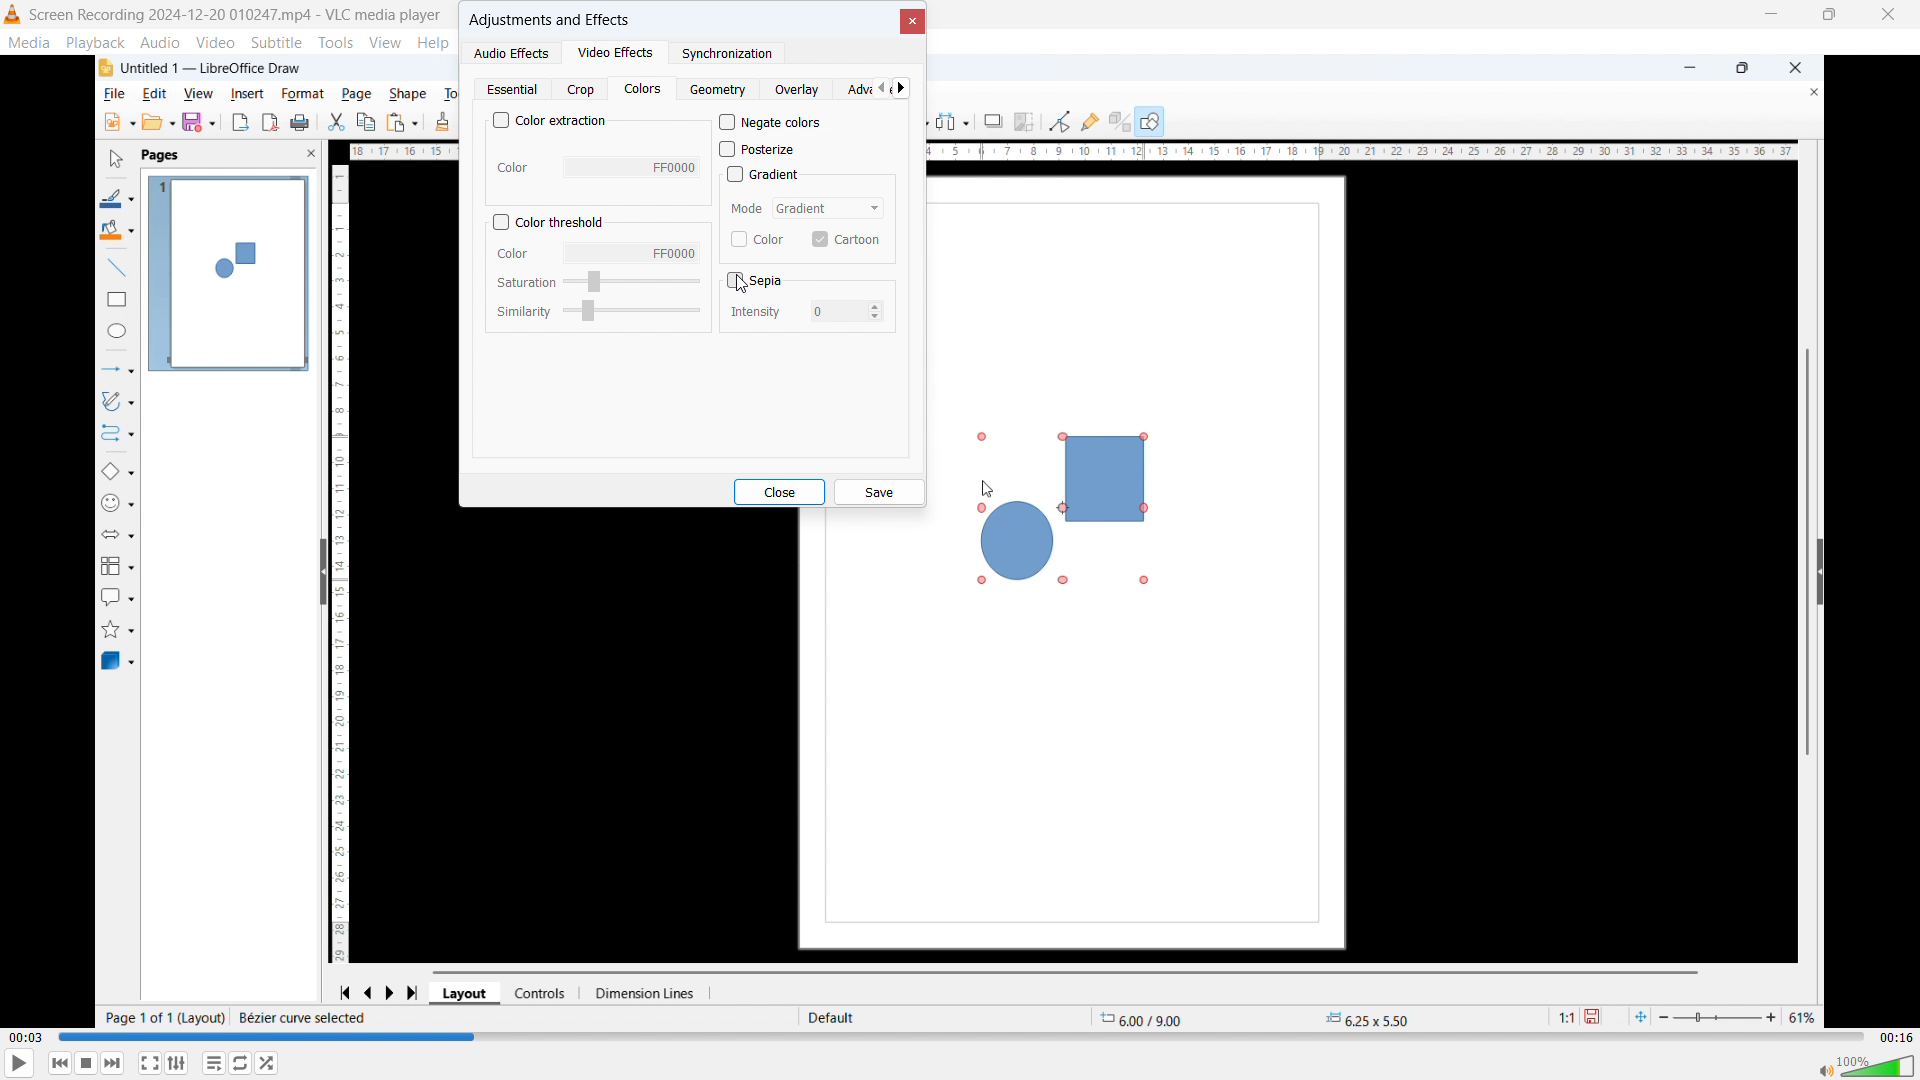 Image resolution: width=1920 pixels, height=1080 pixels. What do you see at coordinates (214, 1063) in the screenshot?
I see `Toggle playlist` at bounding box center [214, 1063].